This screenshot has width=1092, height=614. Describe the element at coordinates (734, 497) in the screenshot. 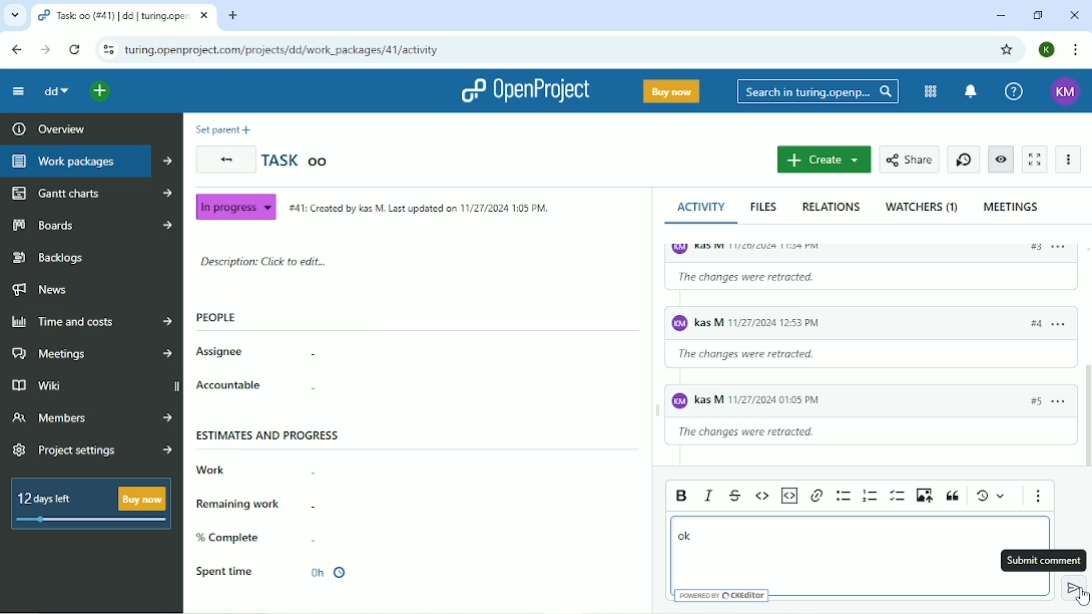

I see `Strikethrough` at that location.